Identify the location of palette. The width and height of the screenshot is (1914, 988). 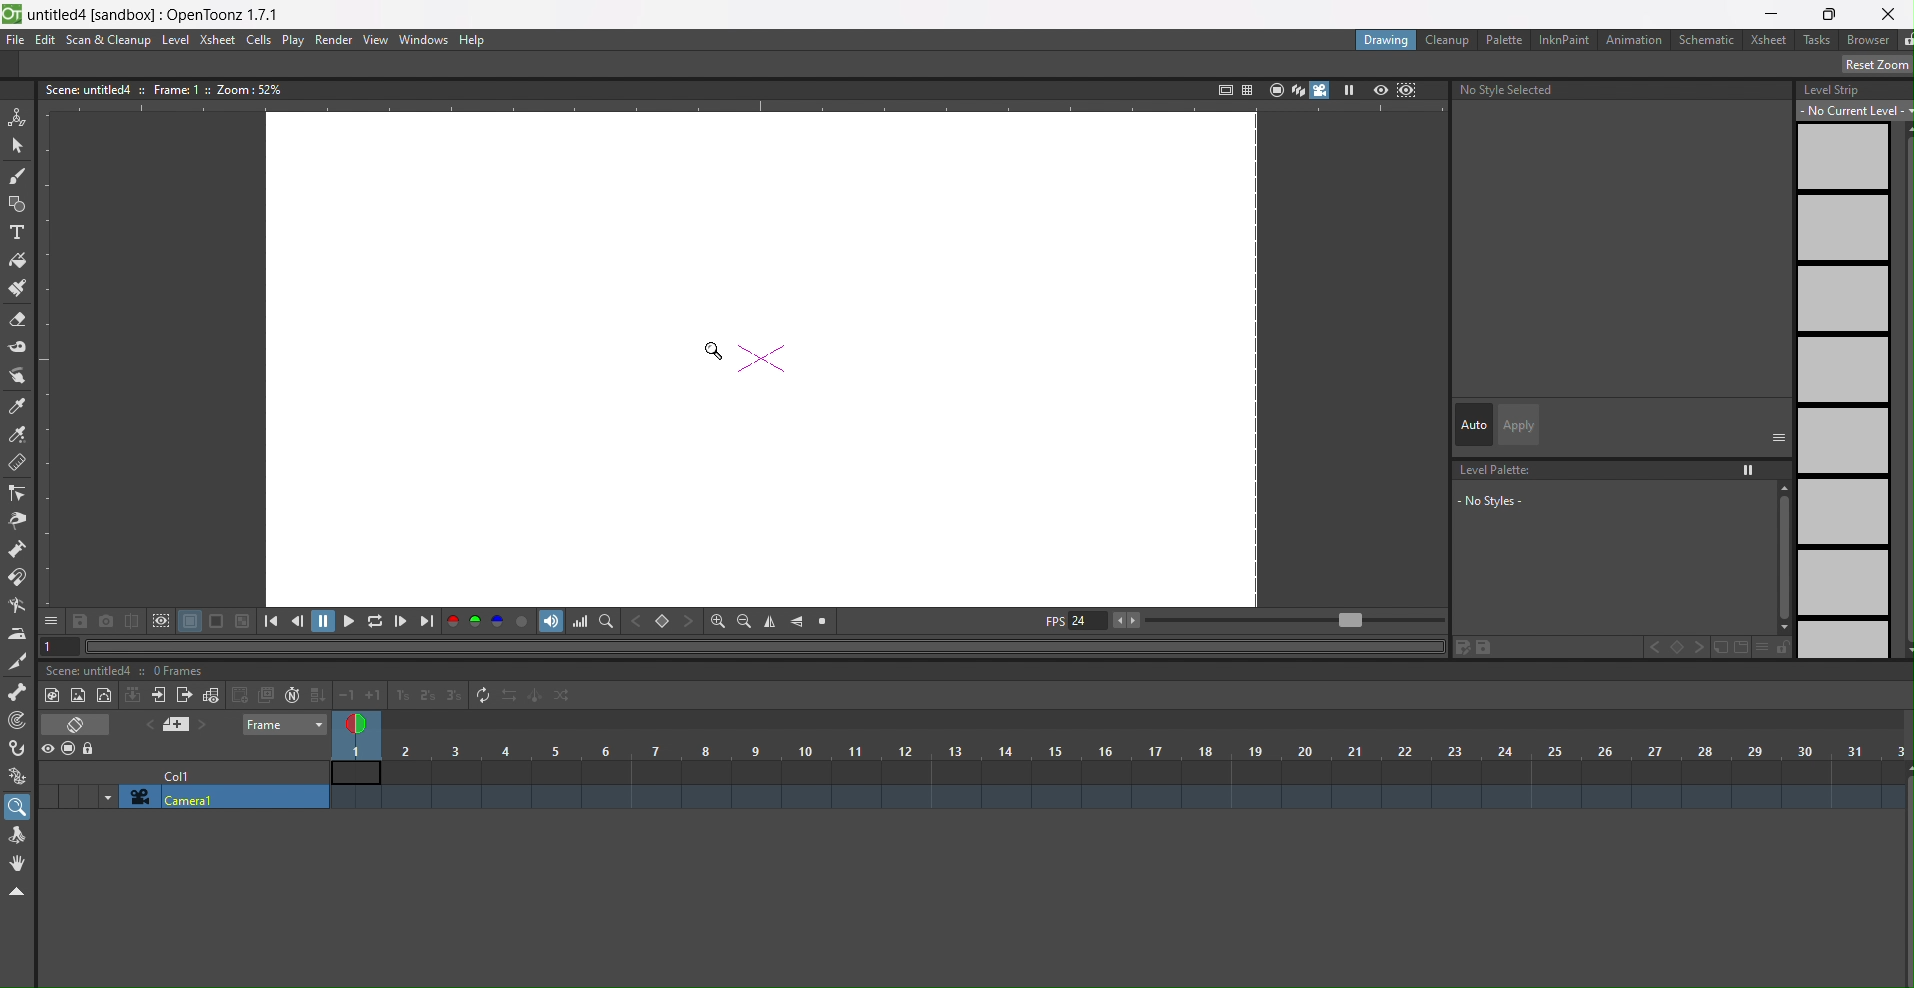
(1503, 39).